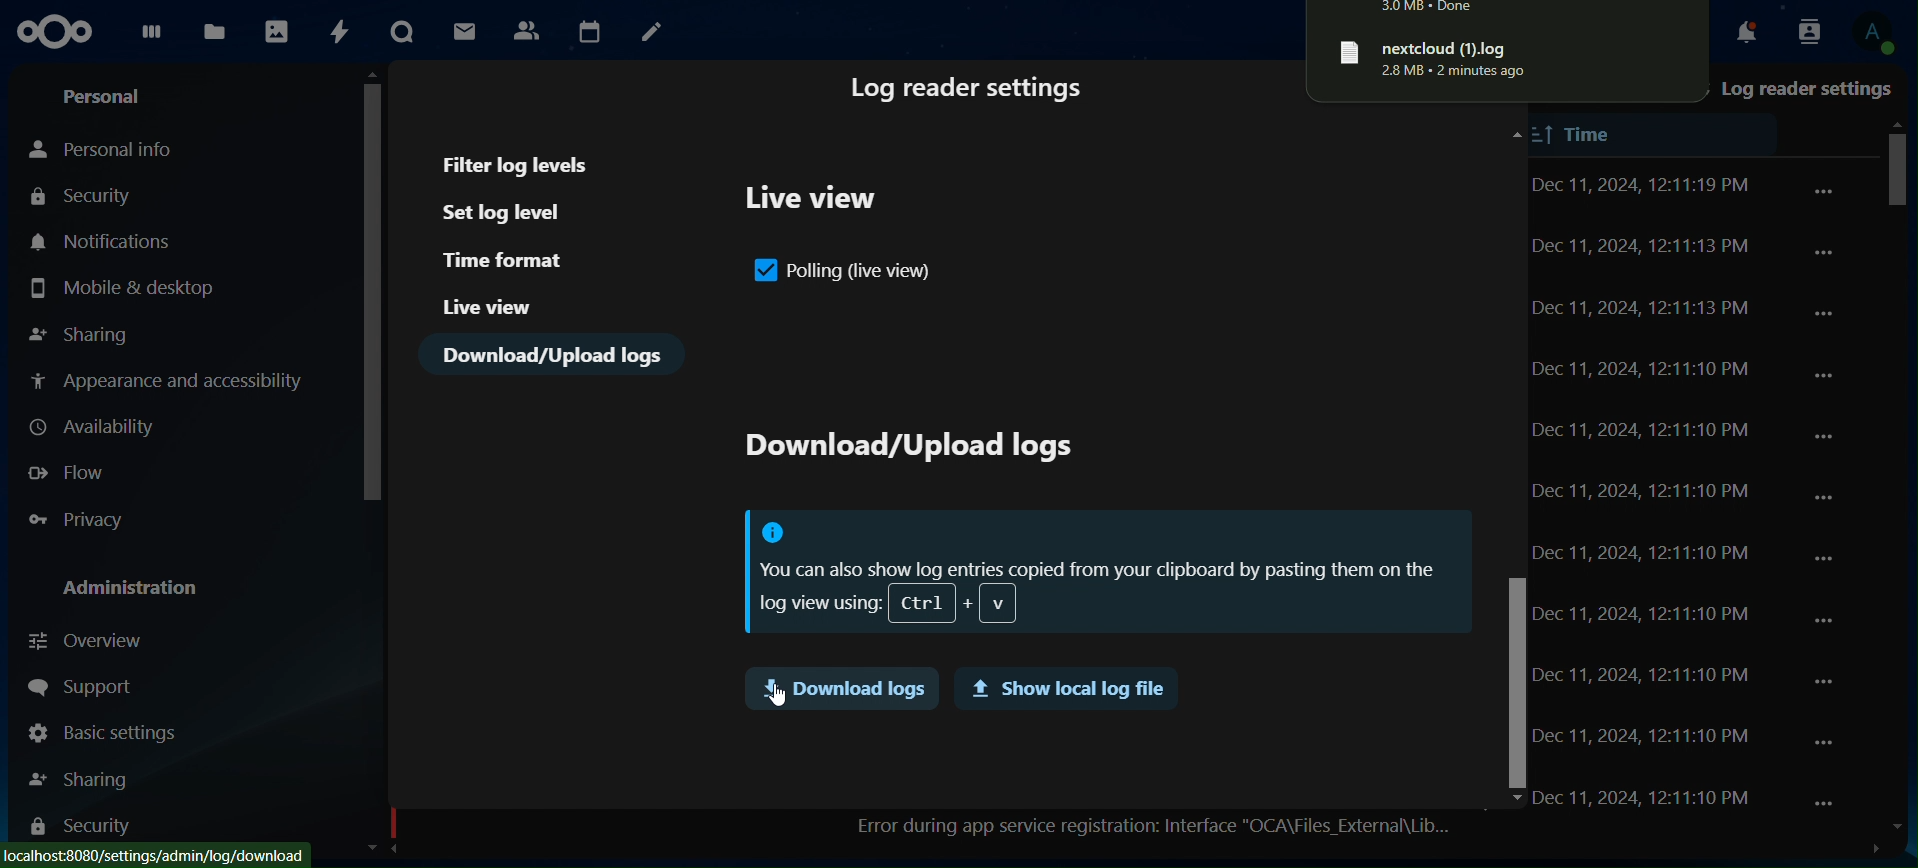 Image resolution: width=1918 pixels, height=868 pixels. What do you see at coordinates (1803, 30) in the screenshot?
I see `search contacts` at bounding box center [1803, 30].